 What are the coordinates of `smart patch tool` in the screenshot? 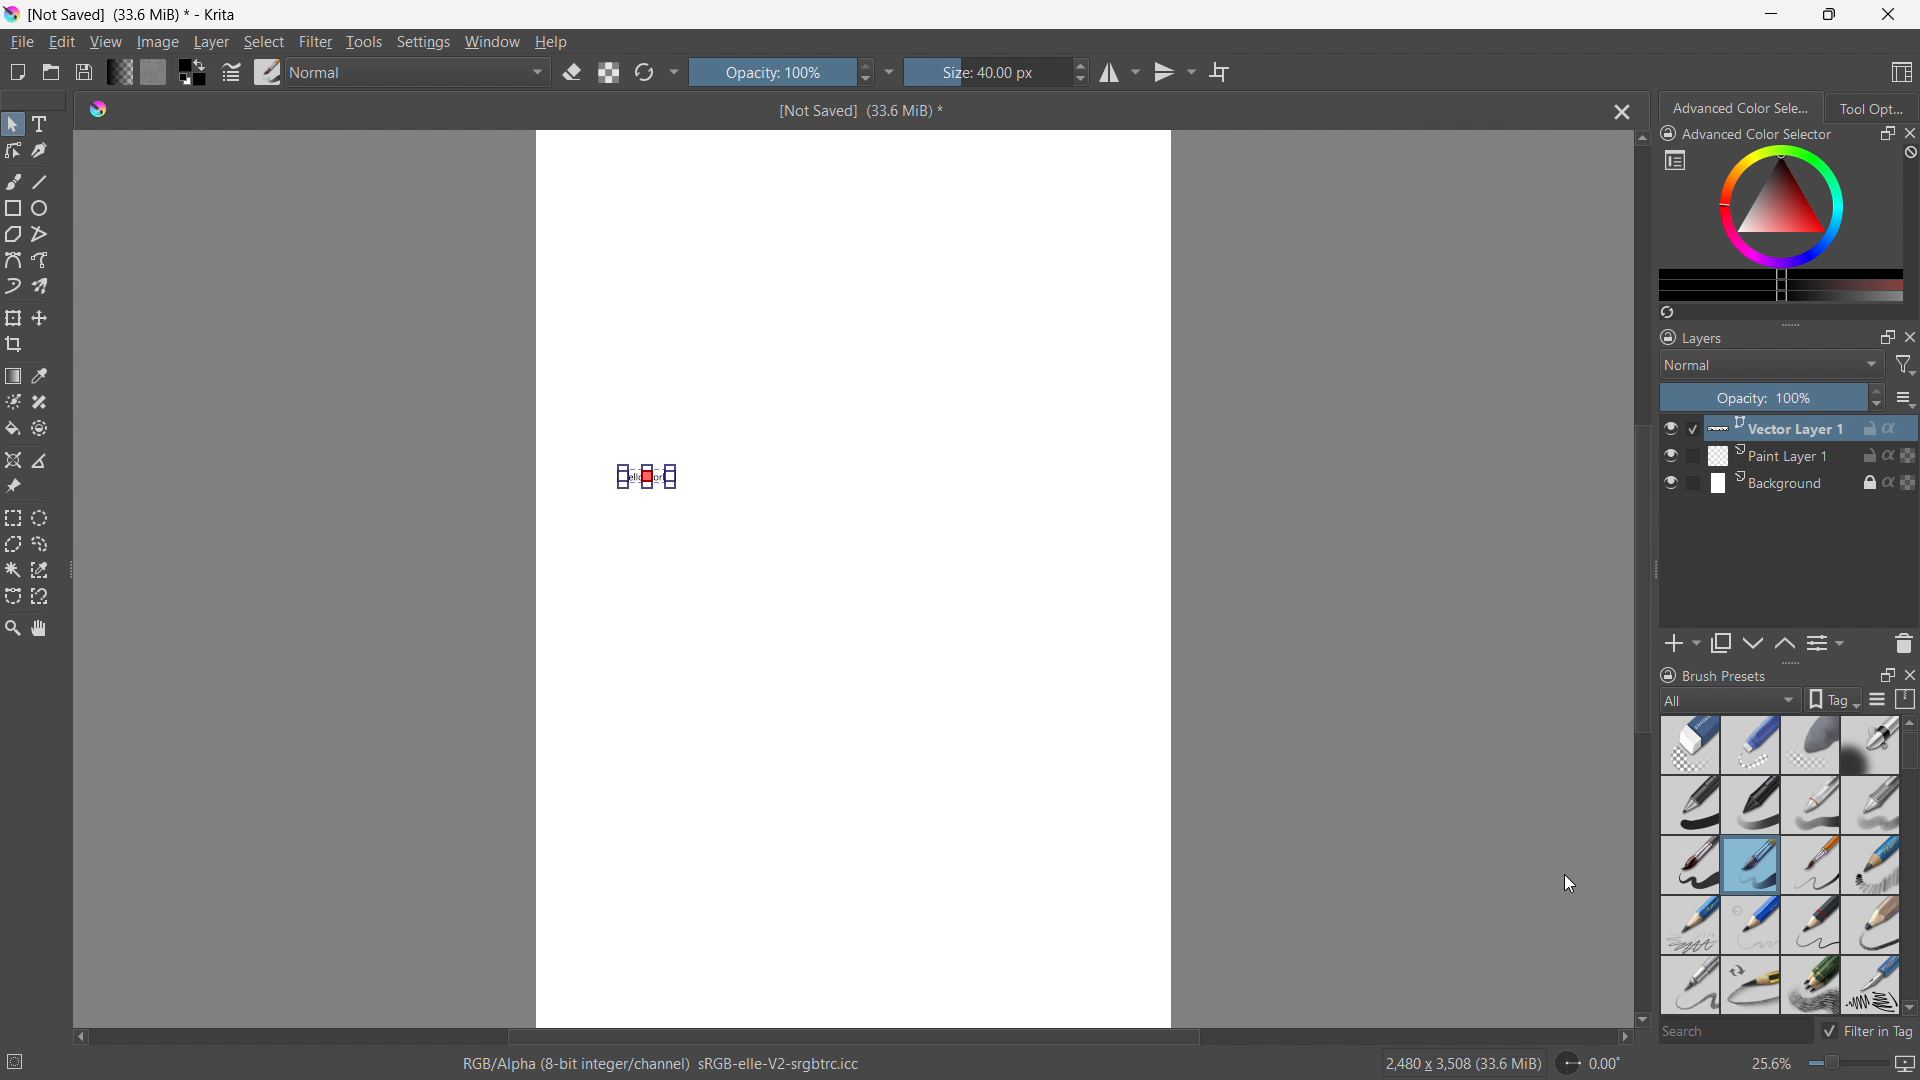 It's located at (39, 402).